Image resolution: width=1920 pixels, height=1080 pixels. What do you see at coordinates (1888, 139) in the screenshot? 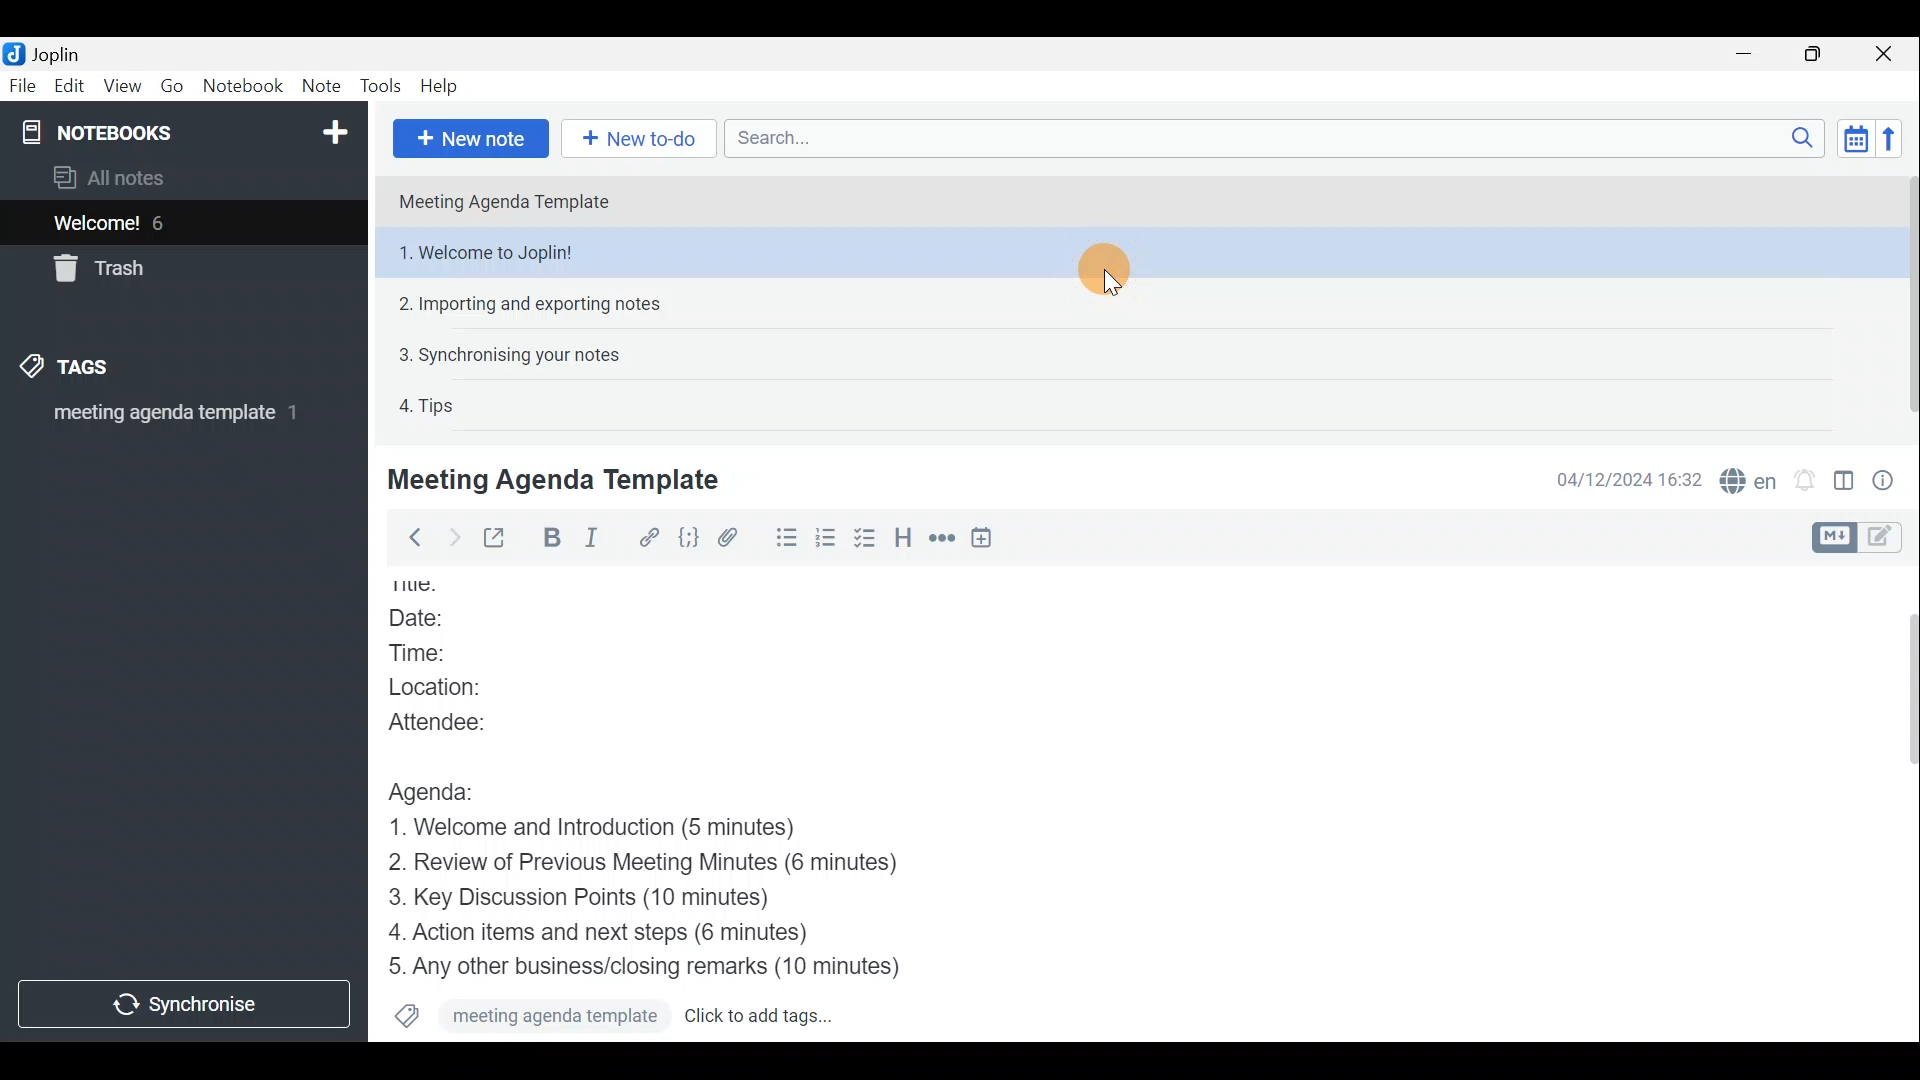
I see `Reverse sort order` at bounding box center [1888, 139].